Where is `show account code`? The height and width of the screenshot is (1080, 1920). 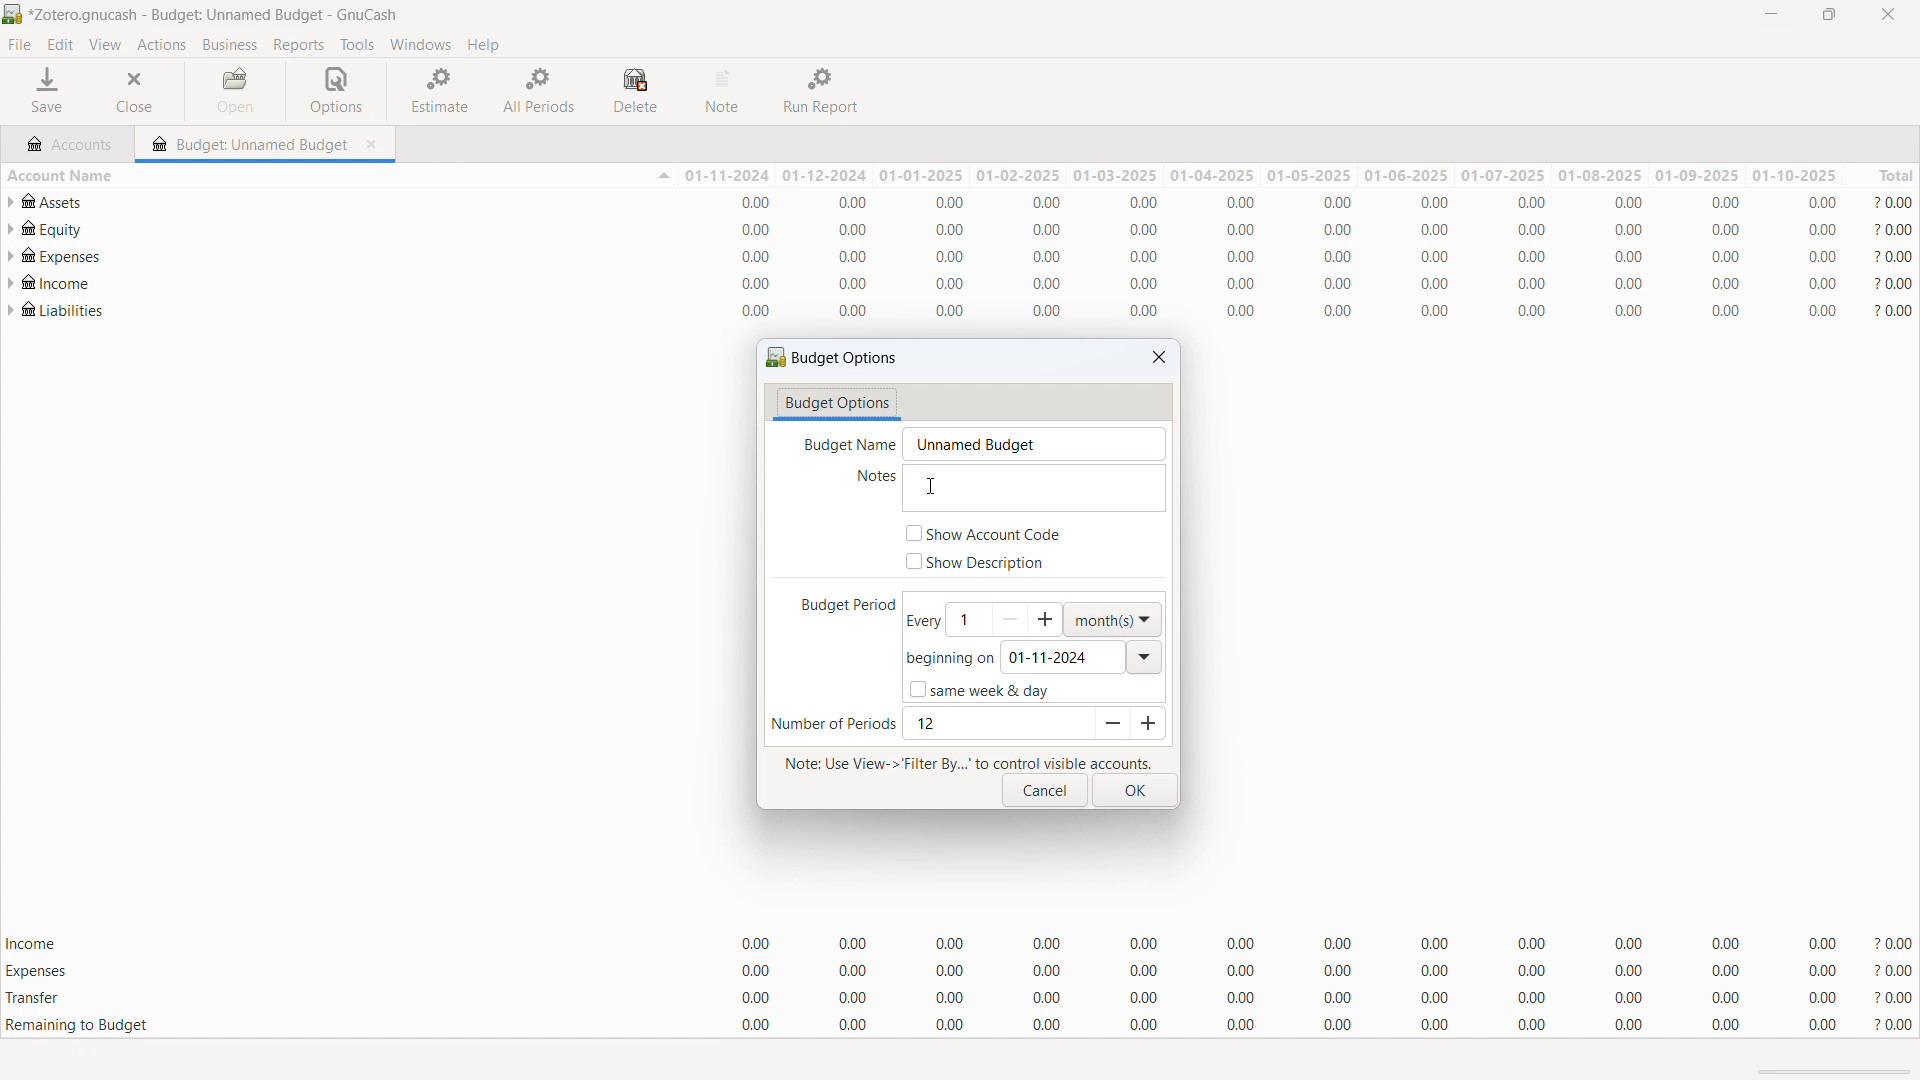
show account code is located at coordinates (984, 533).